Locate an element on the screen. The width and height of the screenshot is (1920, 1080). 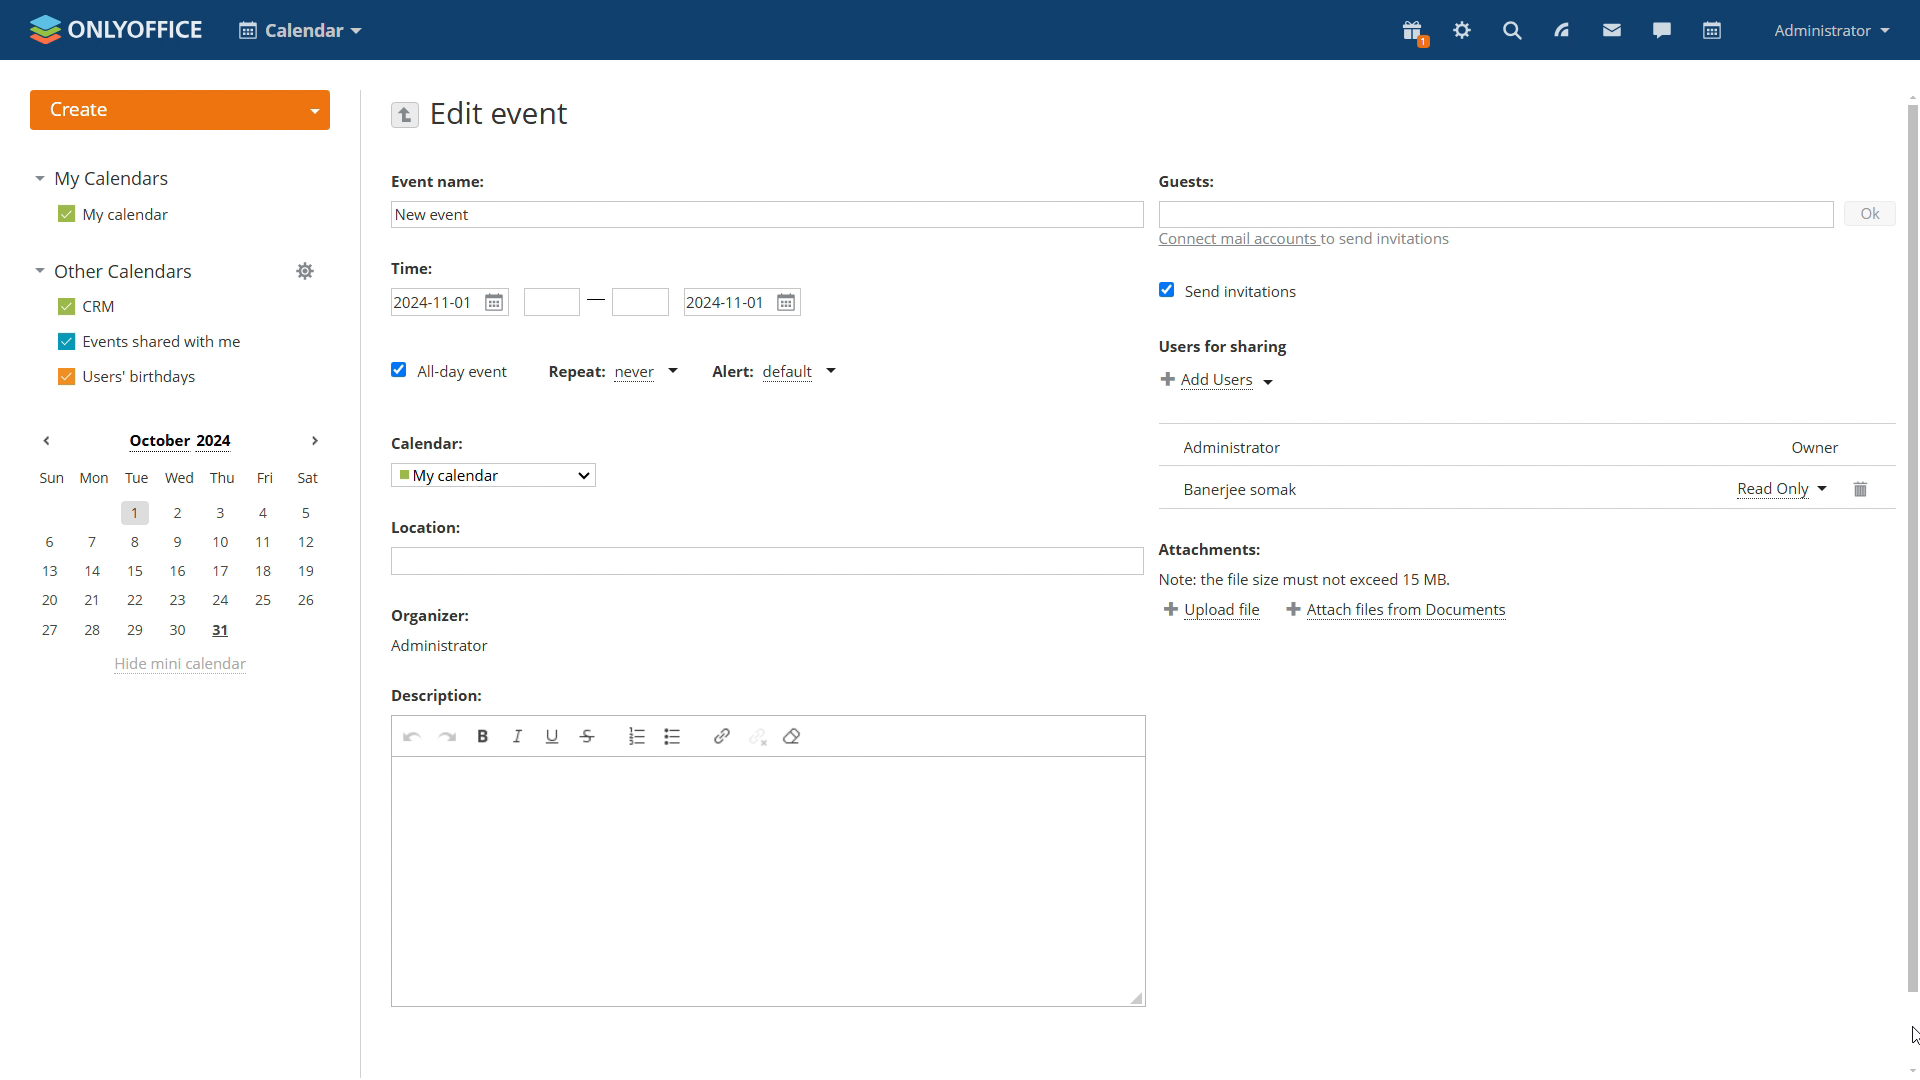
edit event name is located at coordinates (767, 217).